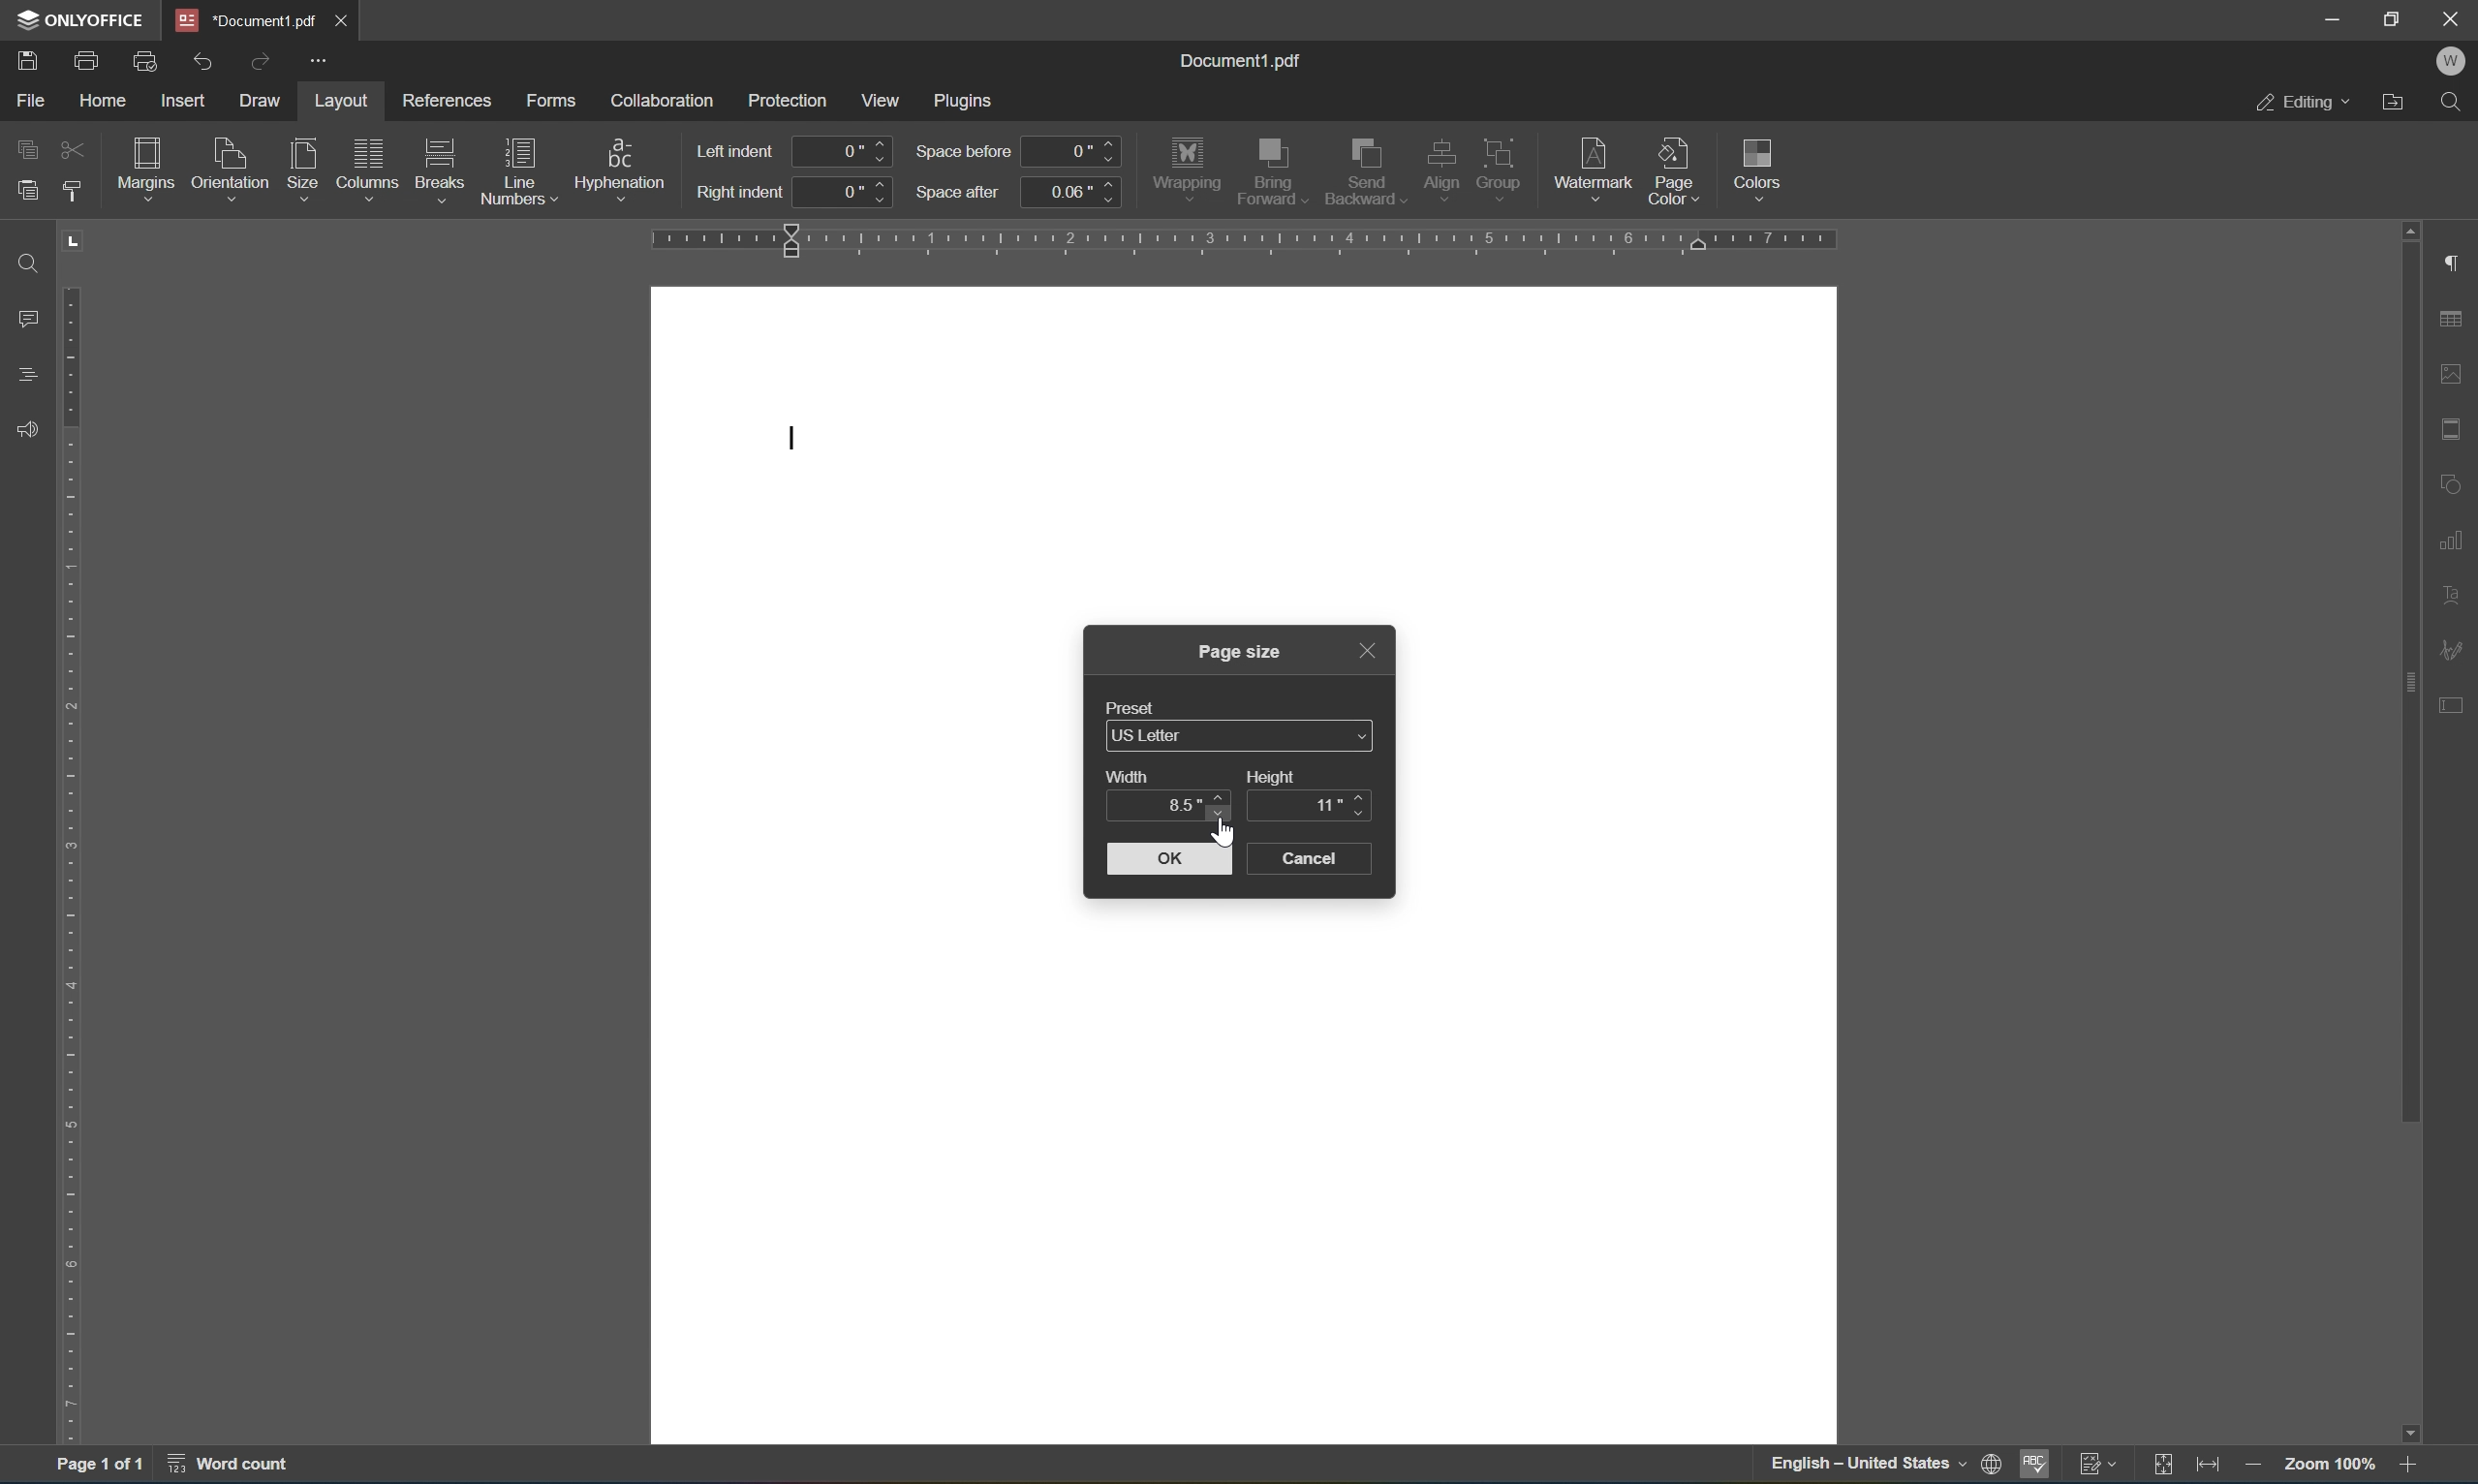  Describe the element at coordinates (27, 189) in the screenshot. I see `paste` at that location.